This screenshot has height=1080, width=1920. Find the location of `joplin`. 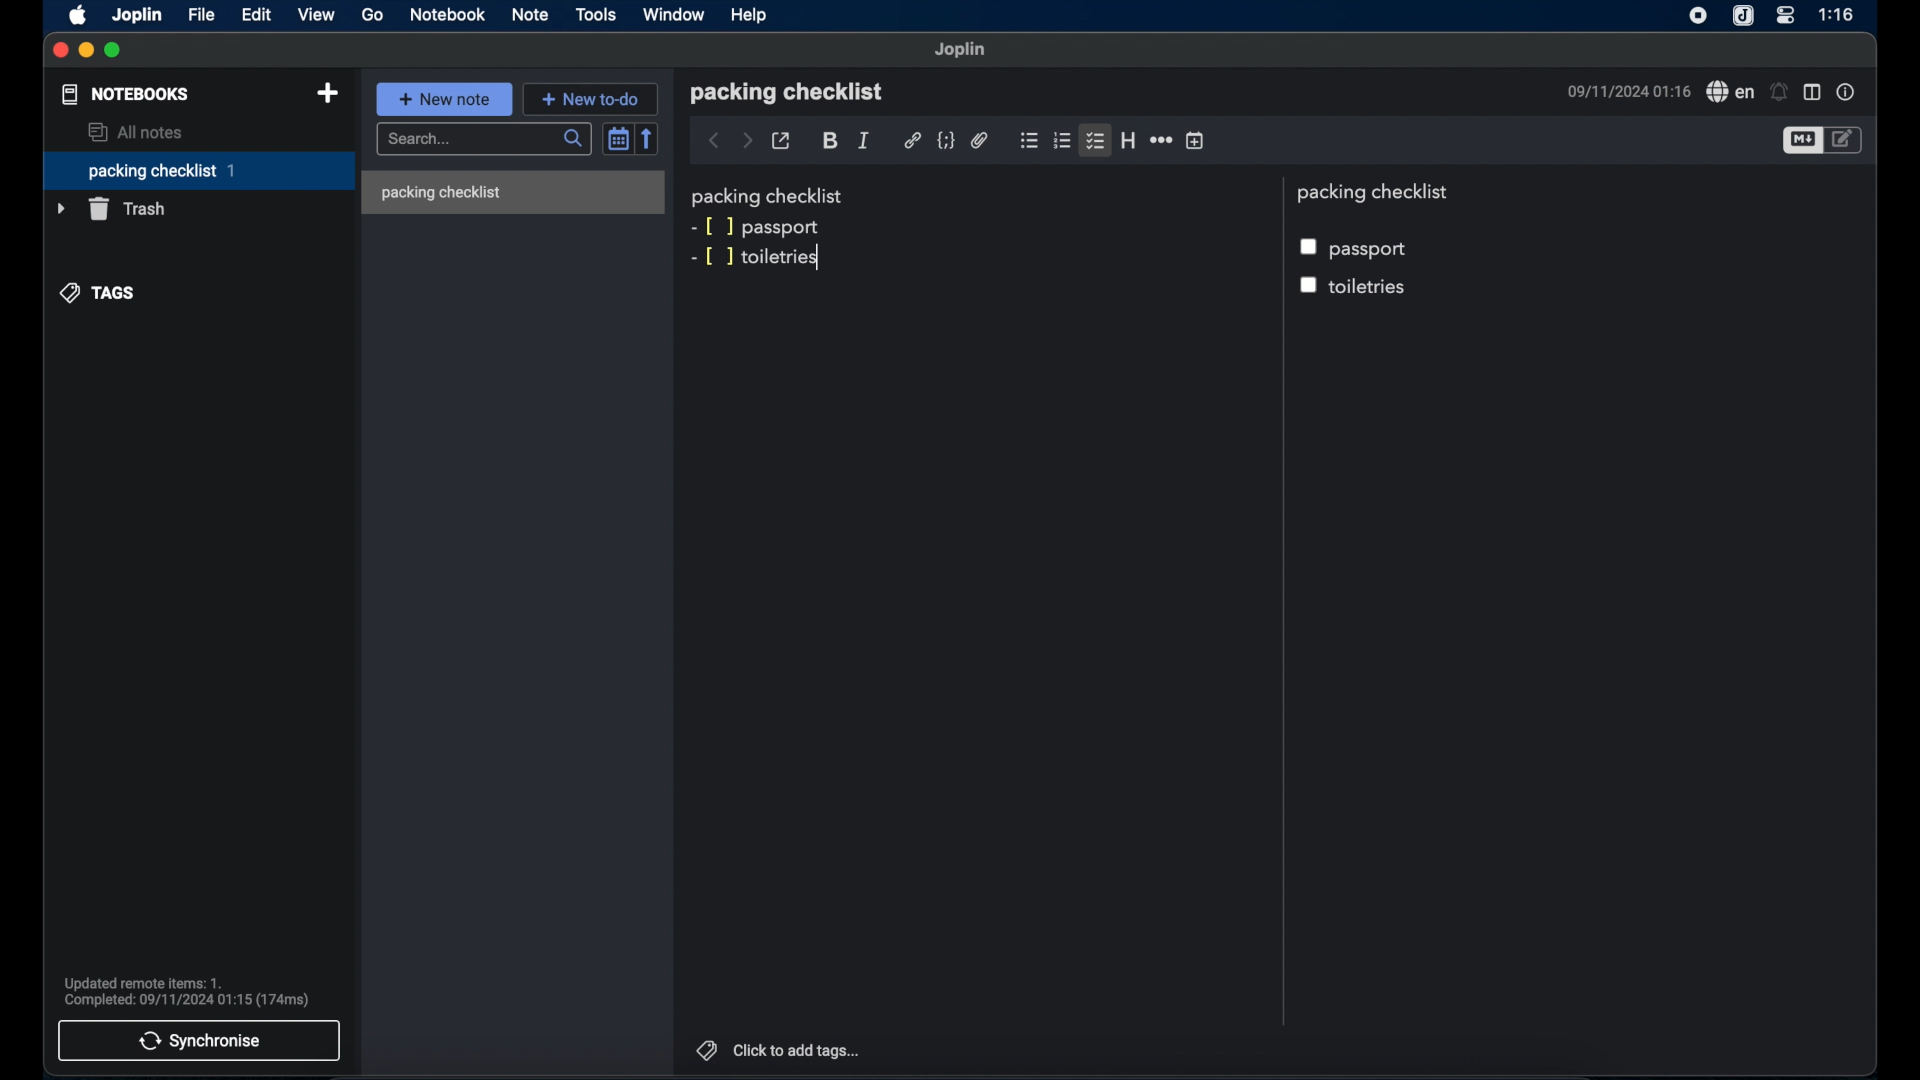

joplin is located at coordinates (139, 16).